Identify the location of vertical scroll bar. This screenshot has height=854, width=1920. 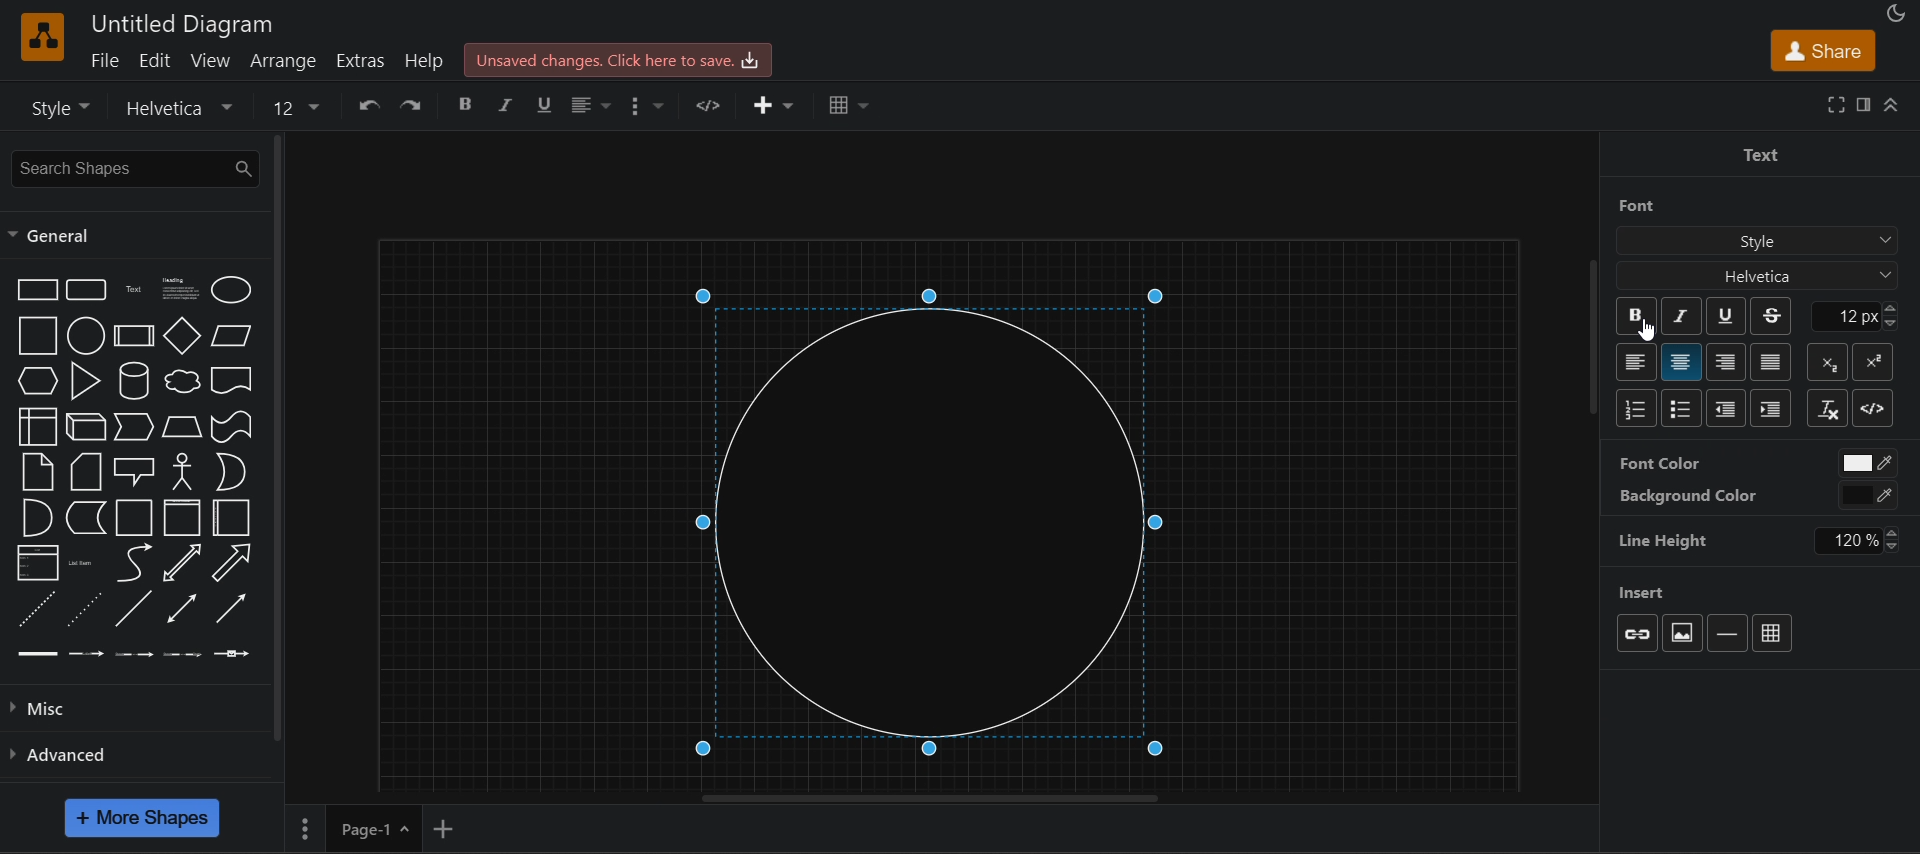
(279, 439).